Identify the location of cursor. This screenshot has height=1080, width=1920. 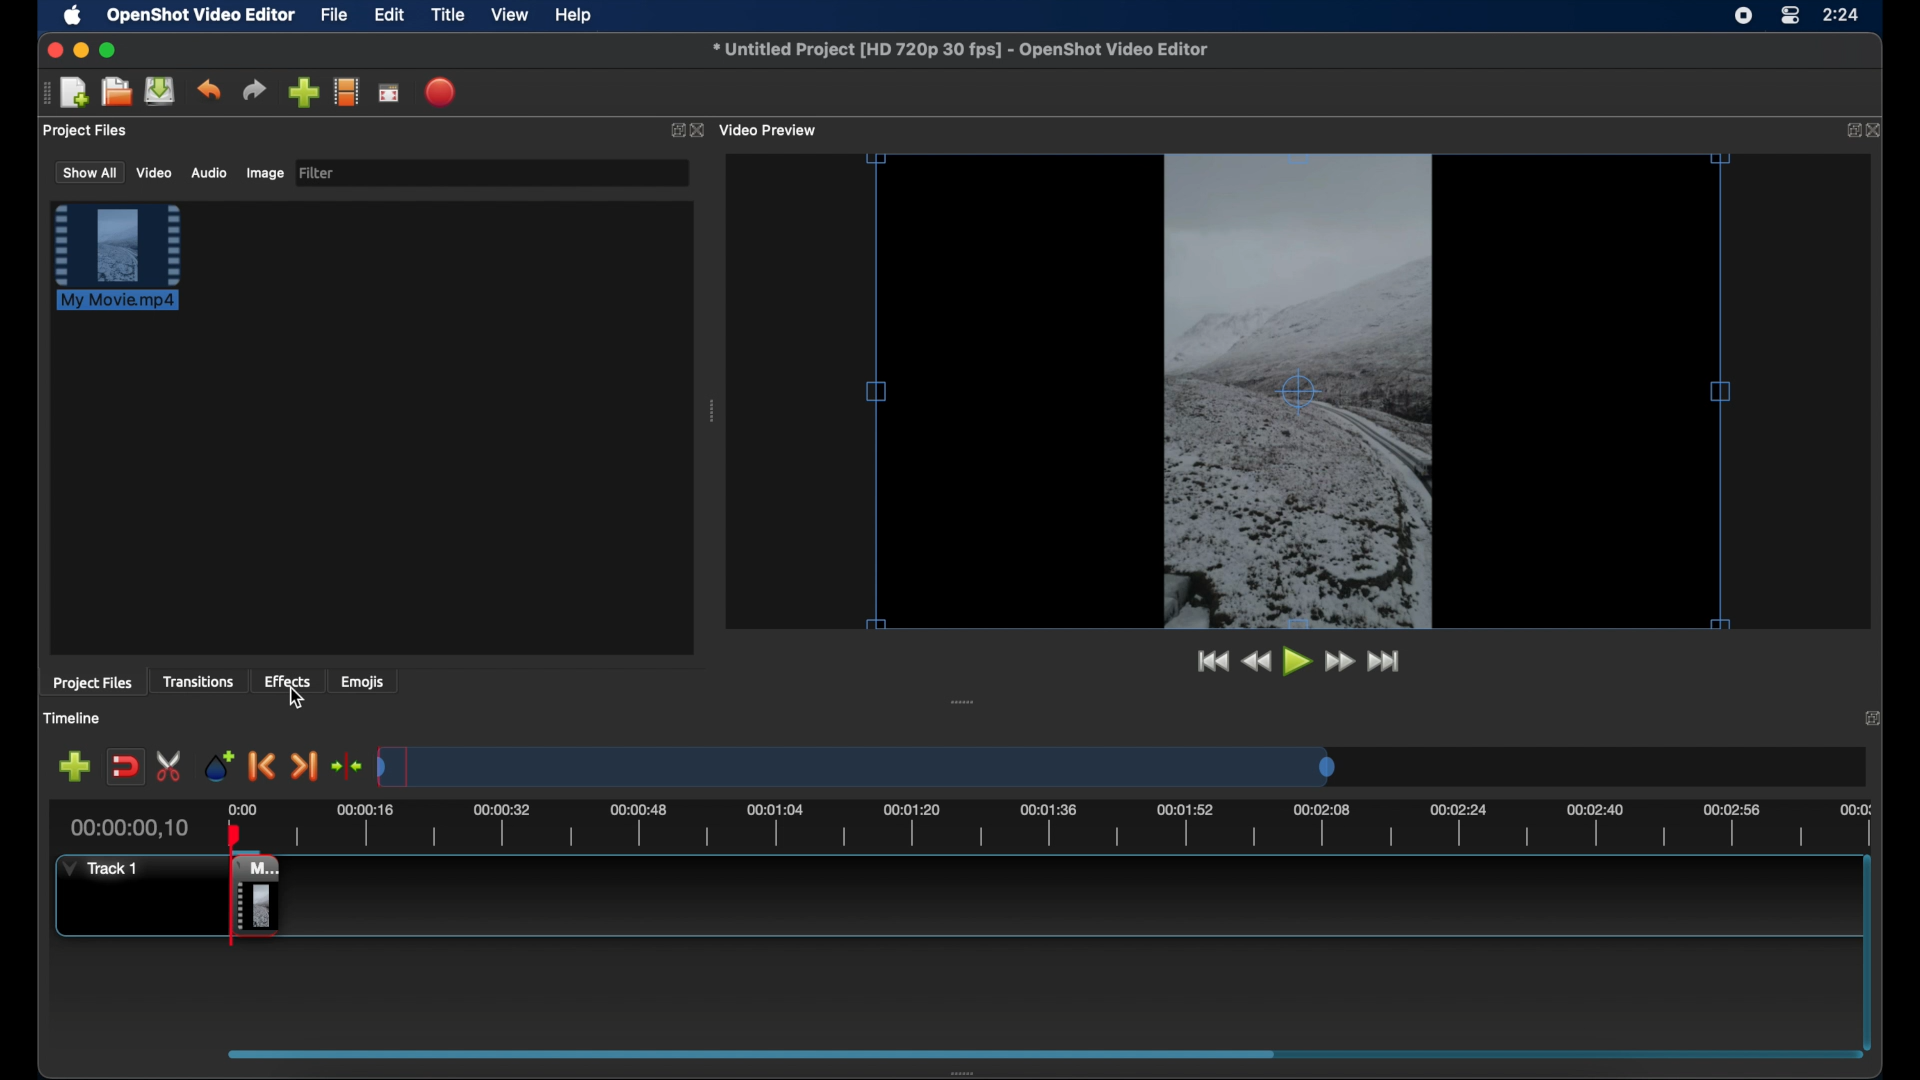
(296, 699).